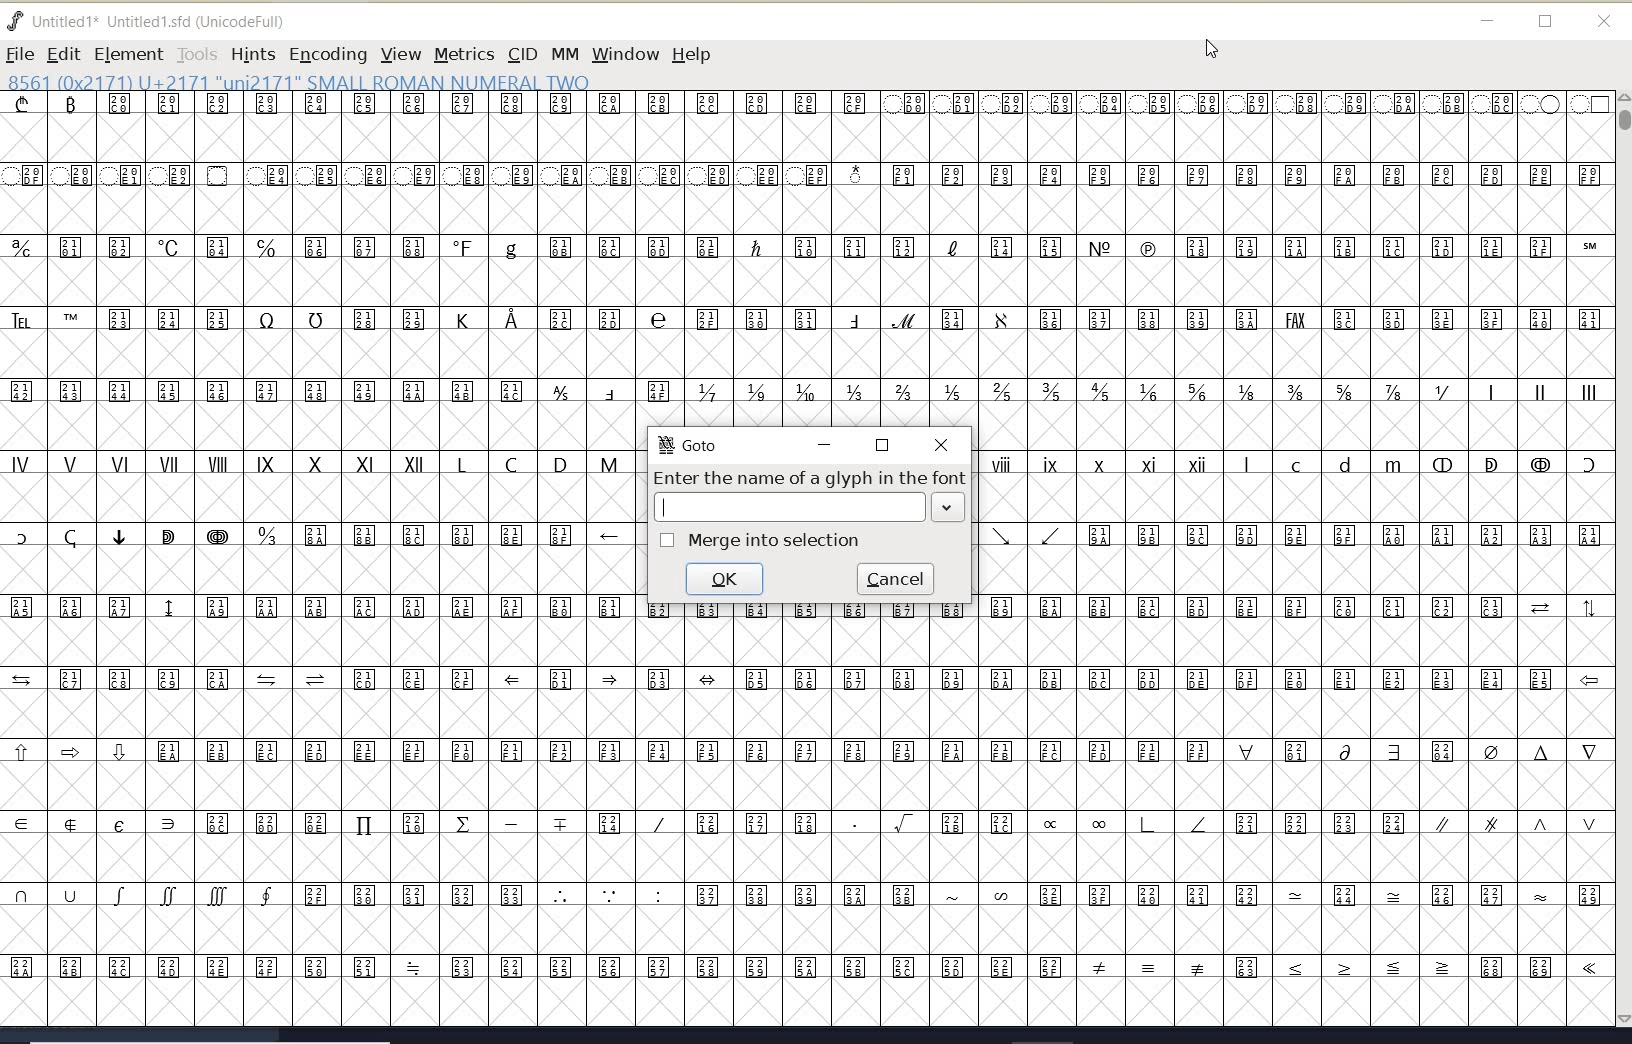 This screenshot has height=1044, width=1632. What do you see at coordinates (521, 54) in the screenshot?
I see `CID` at bounding box center [521, 54].